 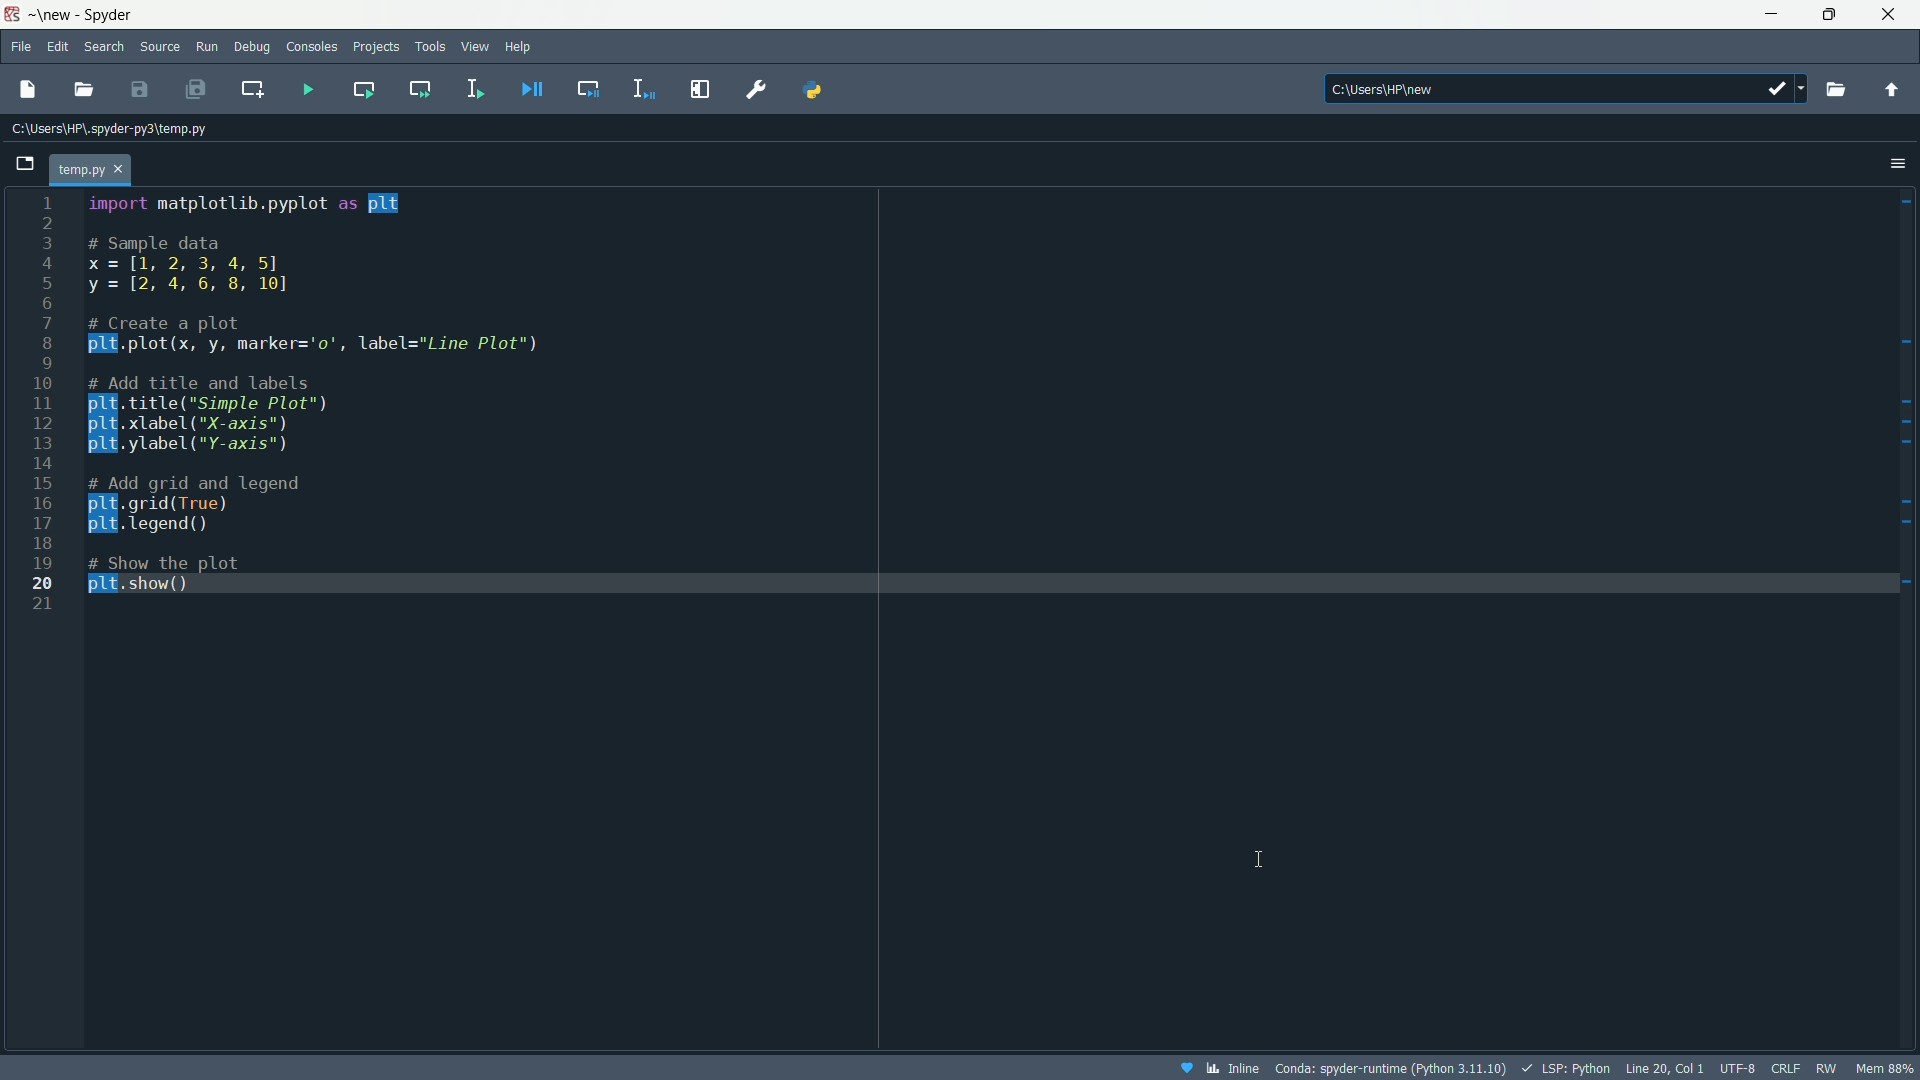 I want to click on code to create a line plot between x and y variables, so click(x=321, y=392).